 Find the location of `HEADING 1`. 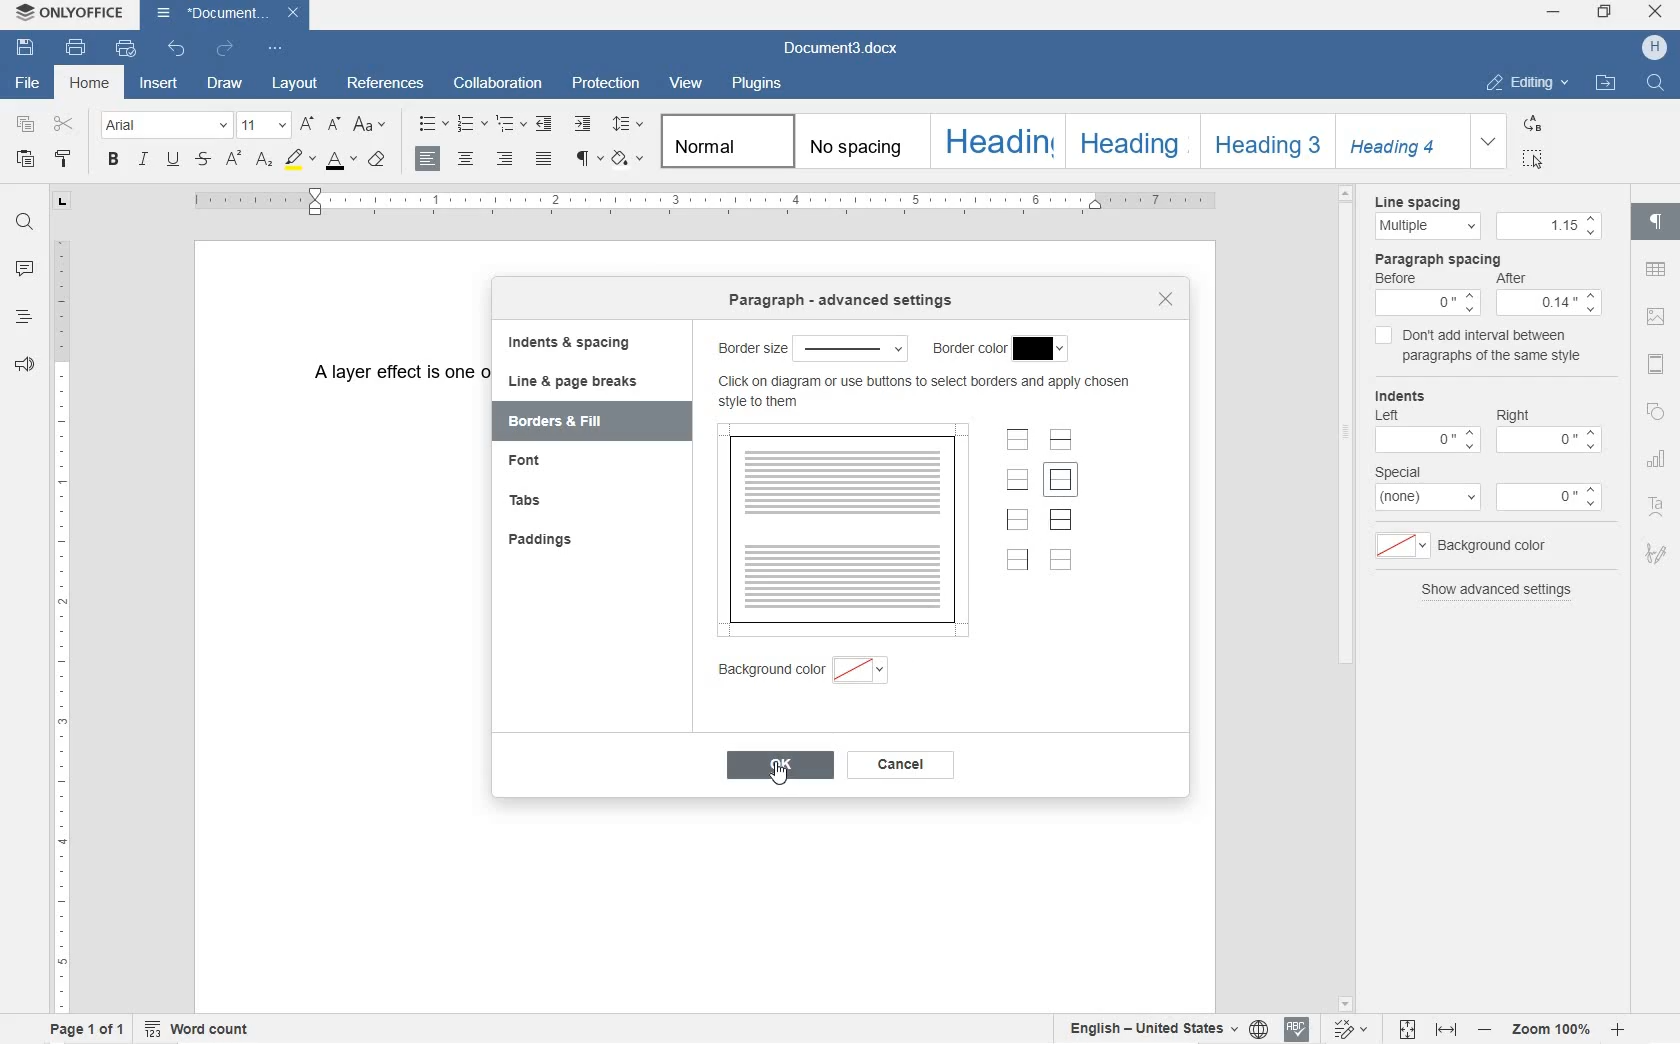

HEADING 1 is located at coordinates (995, 140).